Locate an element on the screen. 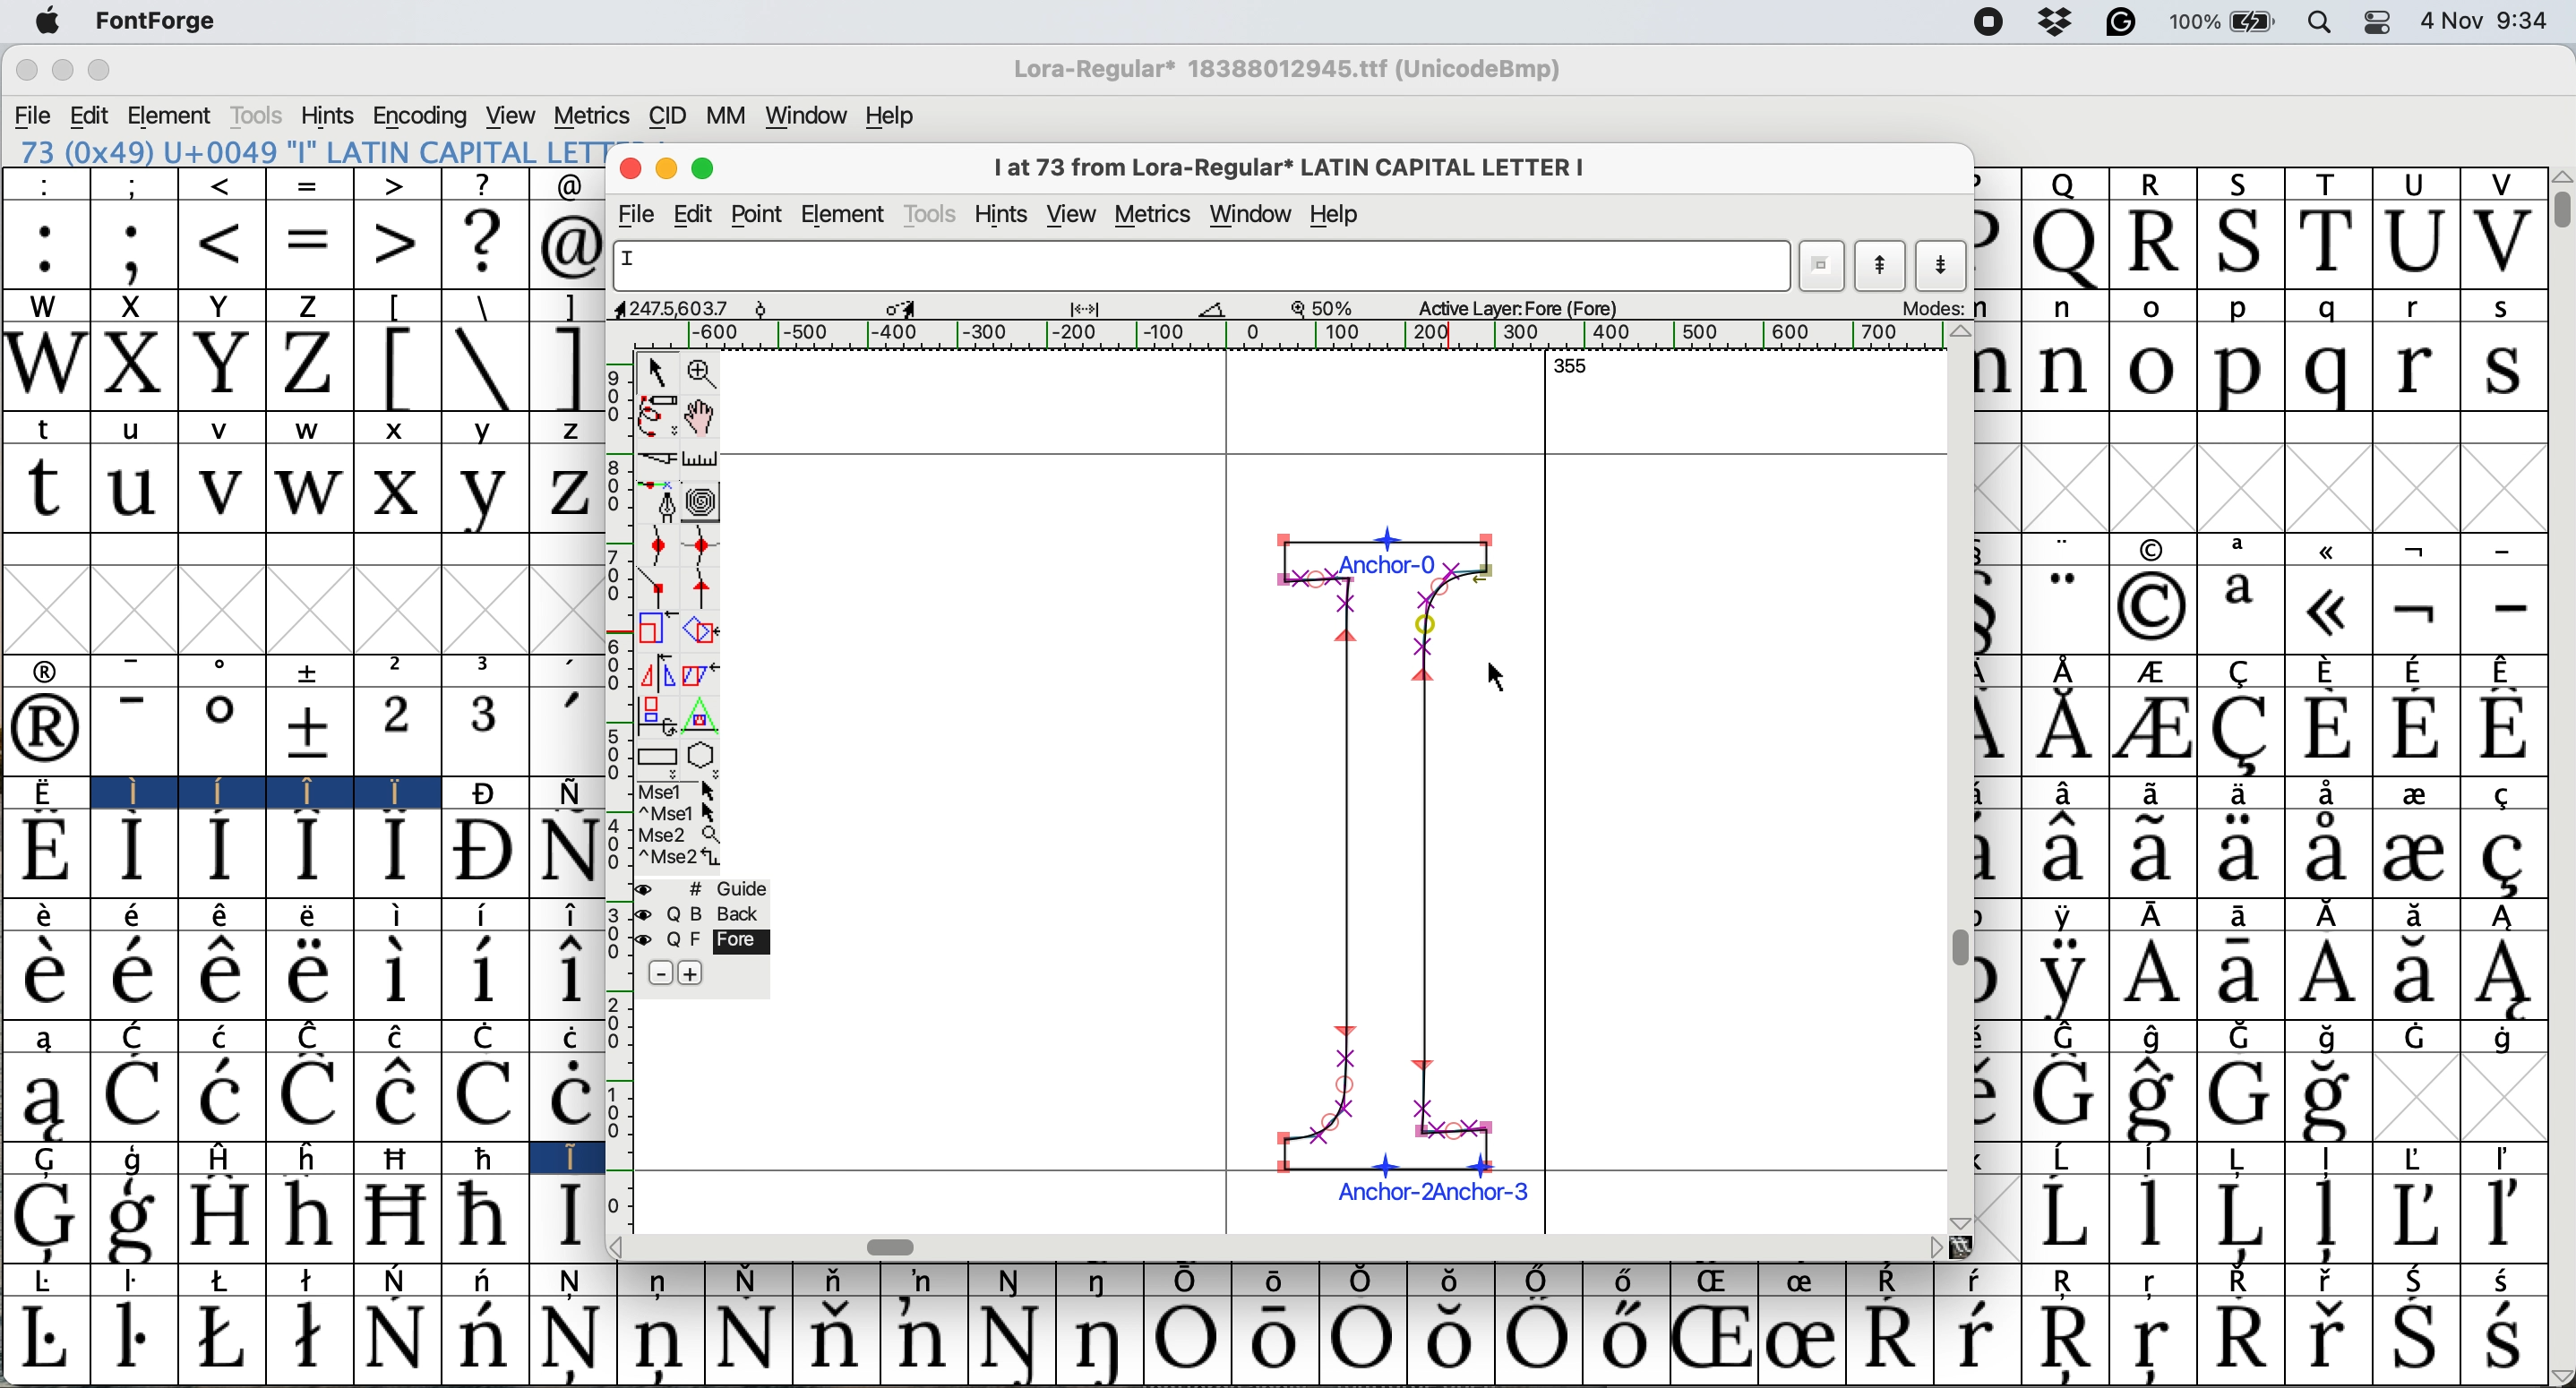  [ is located at coordinates (397, 367).